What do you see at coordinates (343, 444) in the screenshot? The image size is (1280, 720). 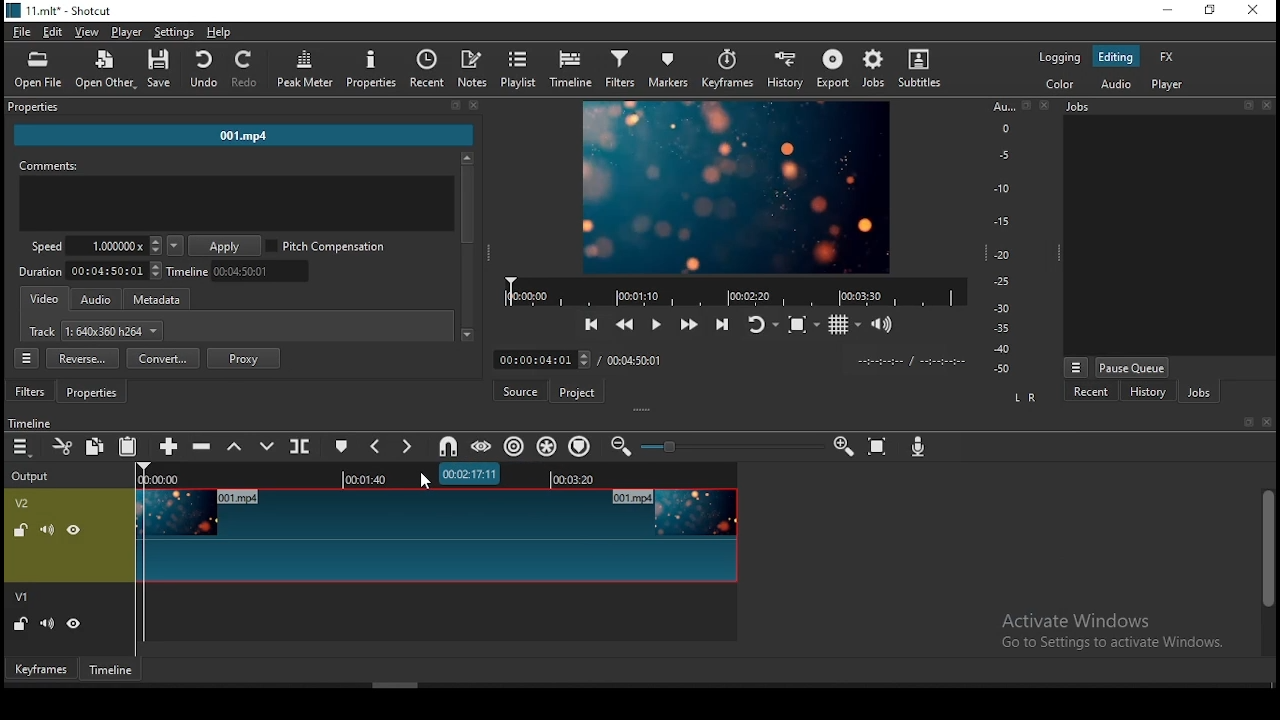 I see `create/edit marker` at bounding box center [343, 444].